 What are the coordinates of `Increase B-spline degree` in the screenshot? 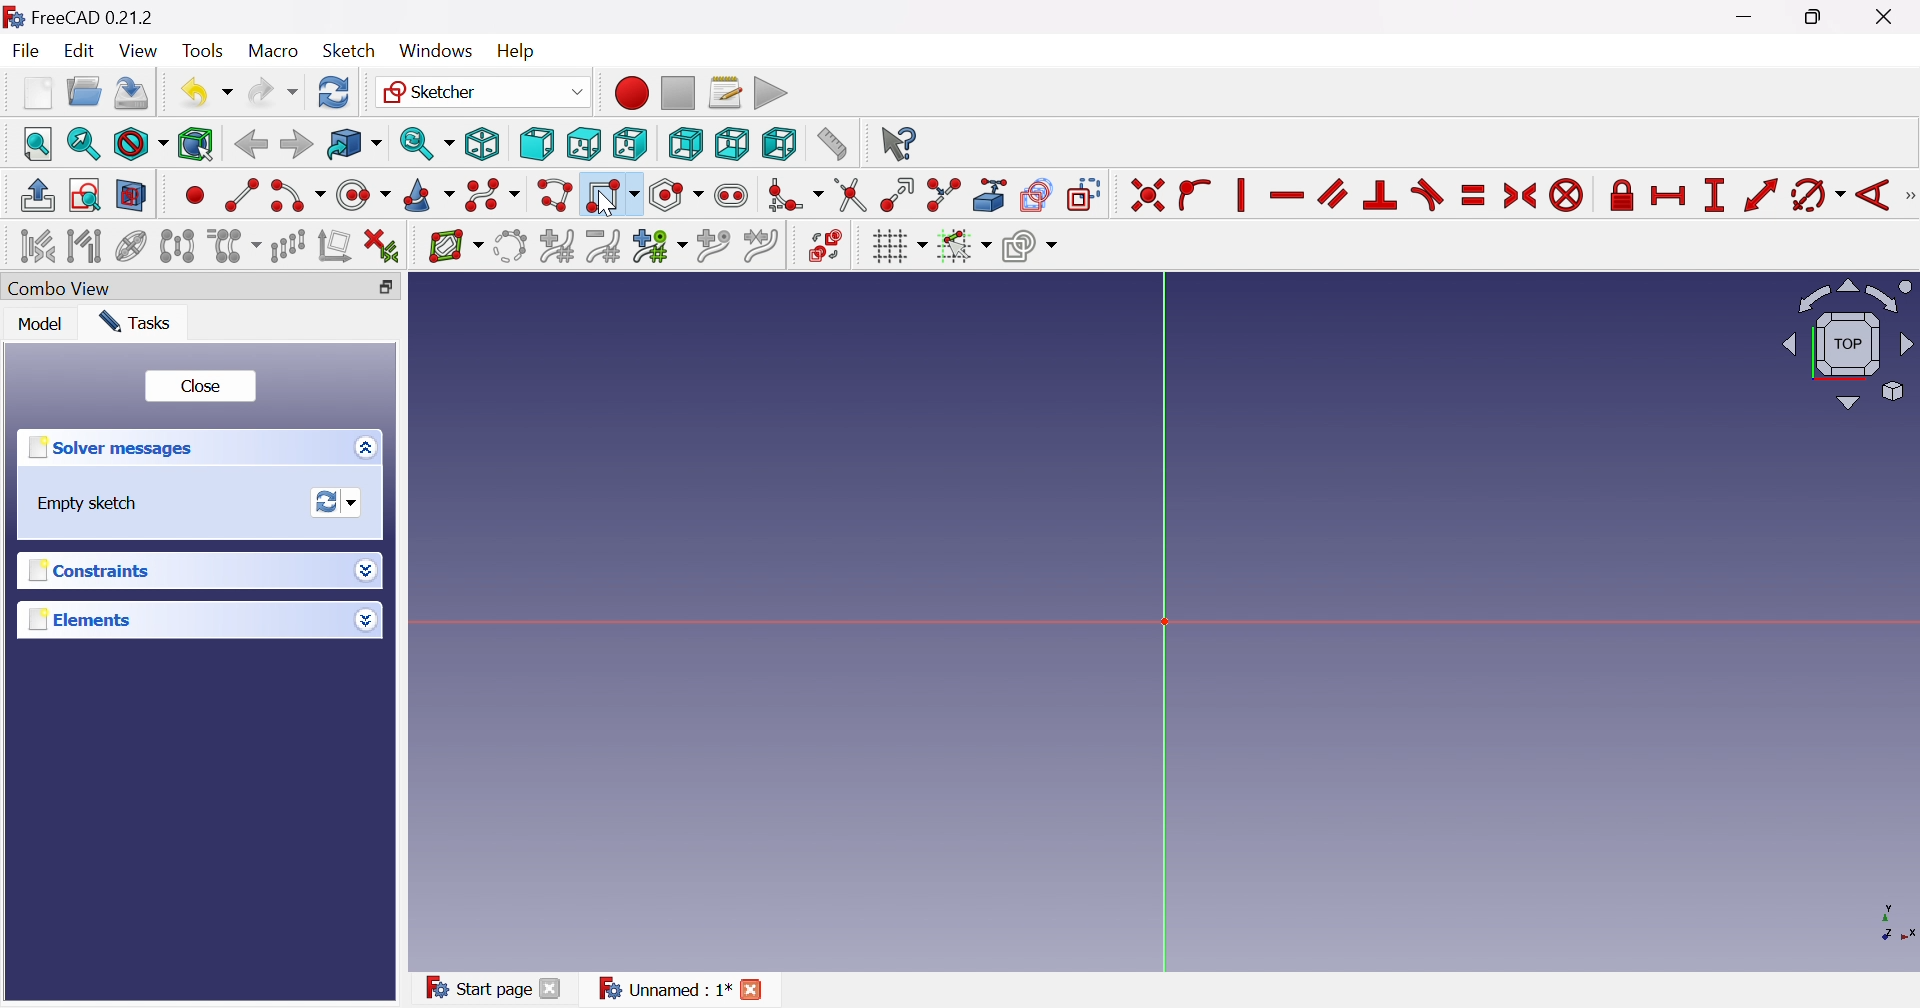 It's located at (558, 244).